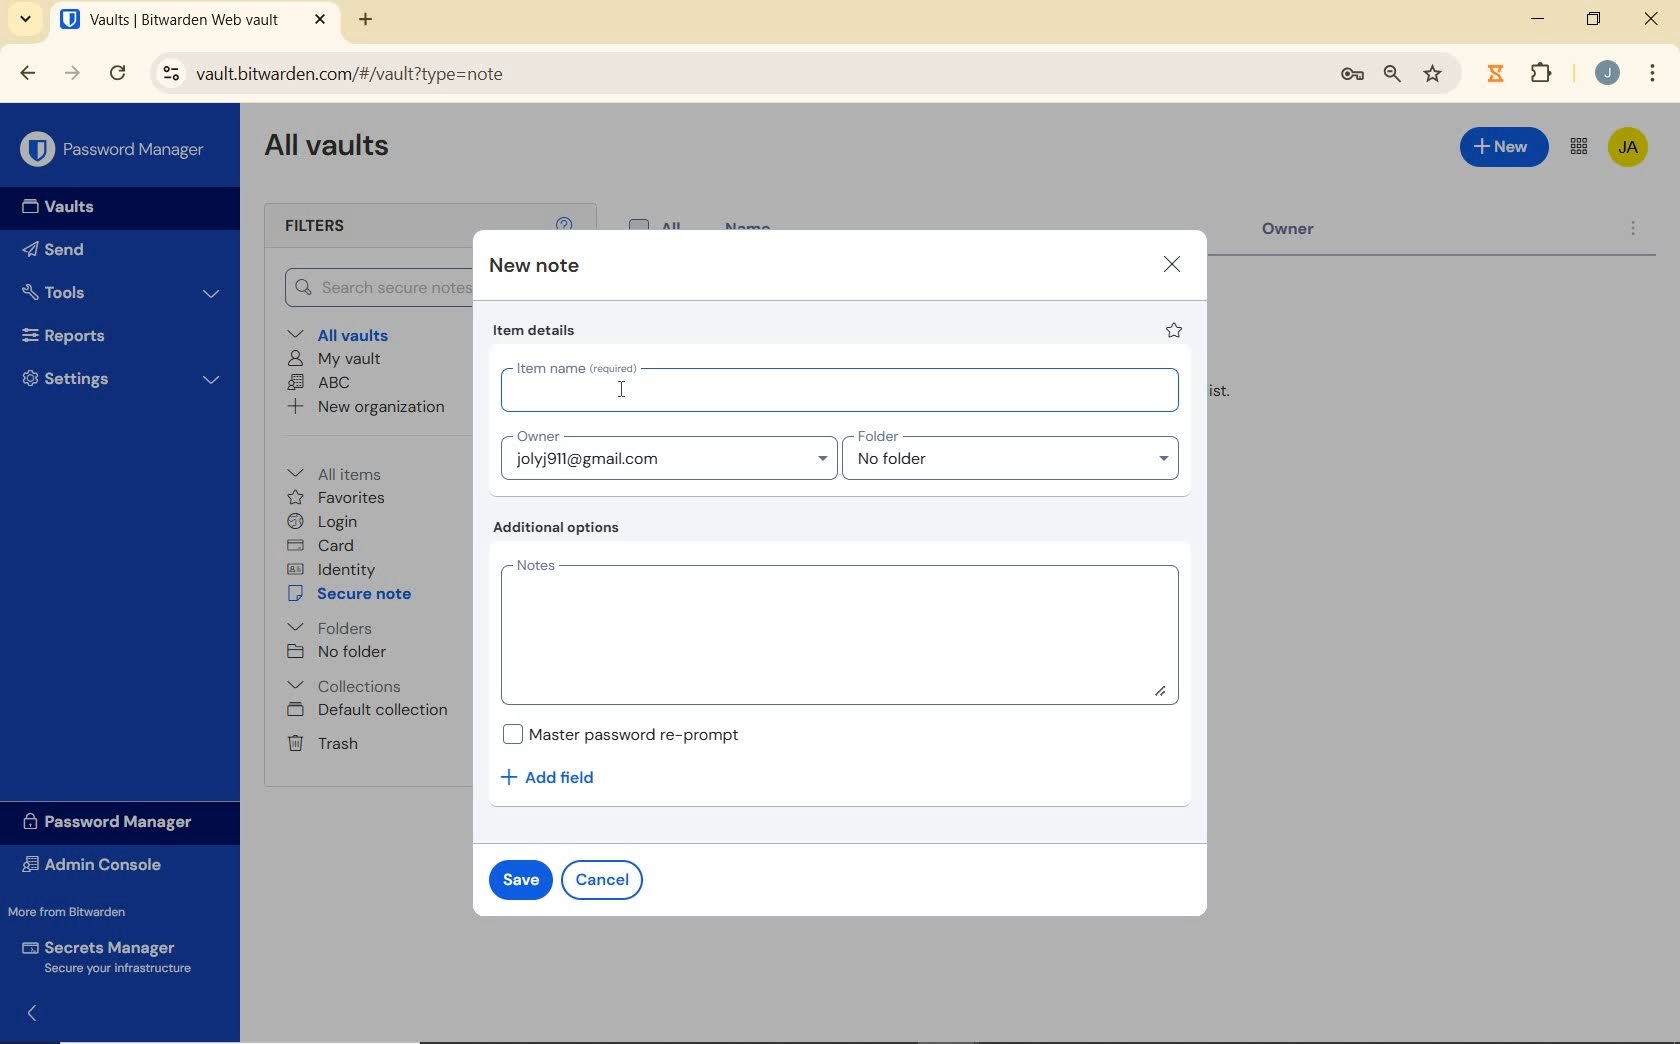  What do you see at coordinates (1651, 18) in the screenshot?
I see `close` at bounding box center [1651, 18].